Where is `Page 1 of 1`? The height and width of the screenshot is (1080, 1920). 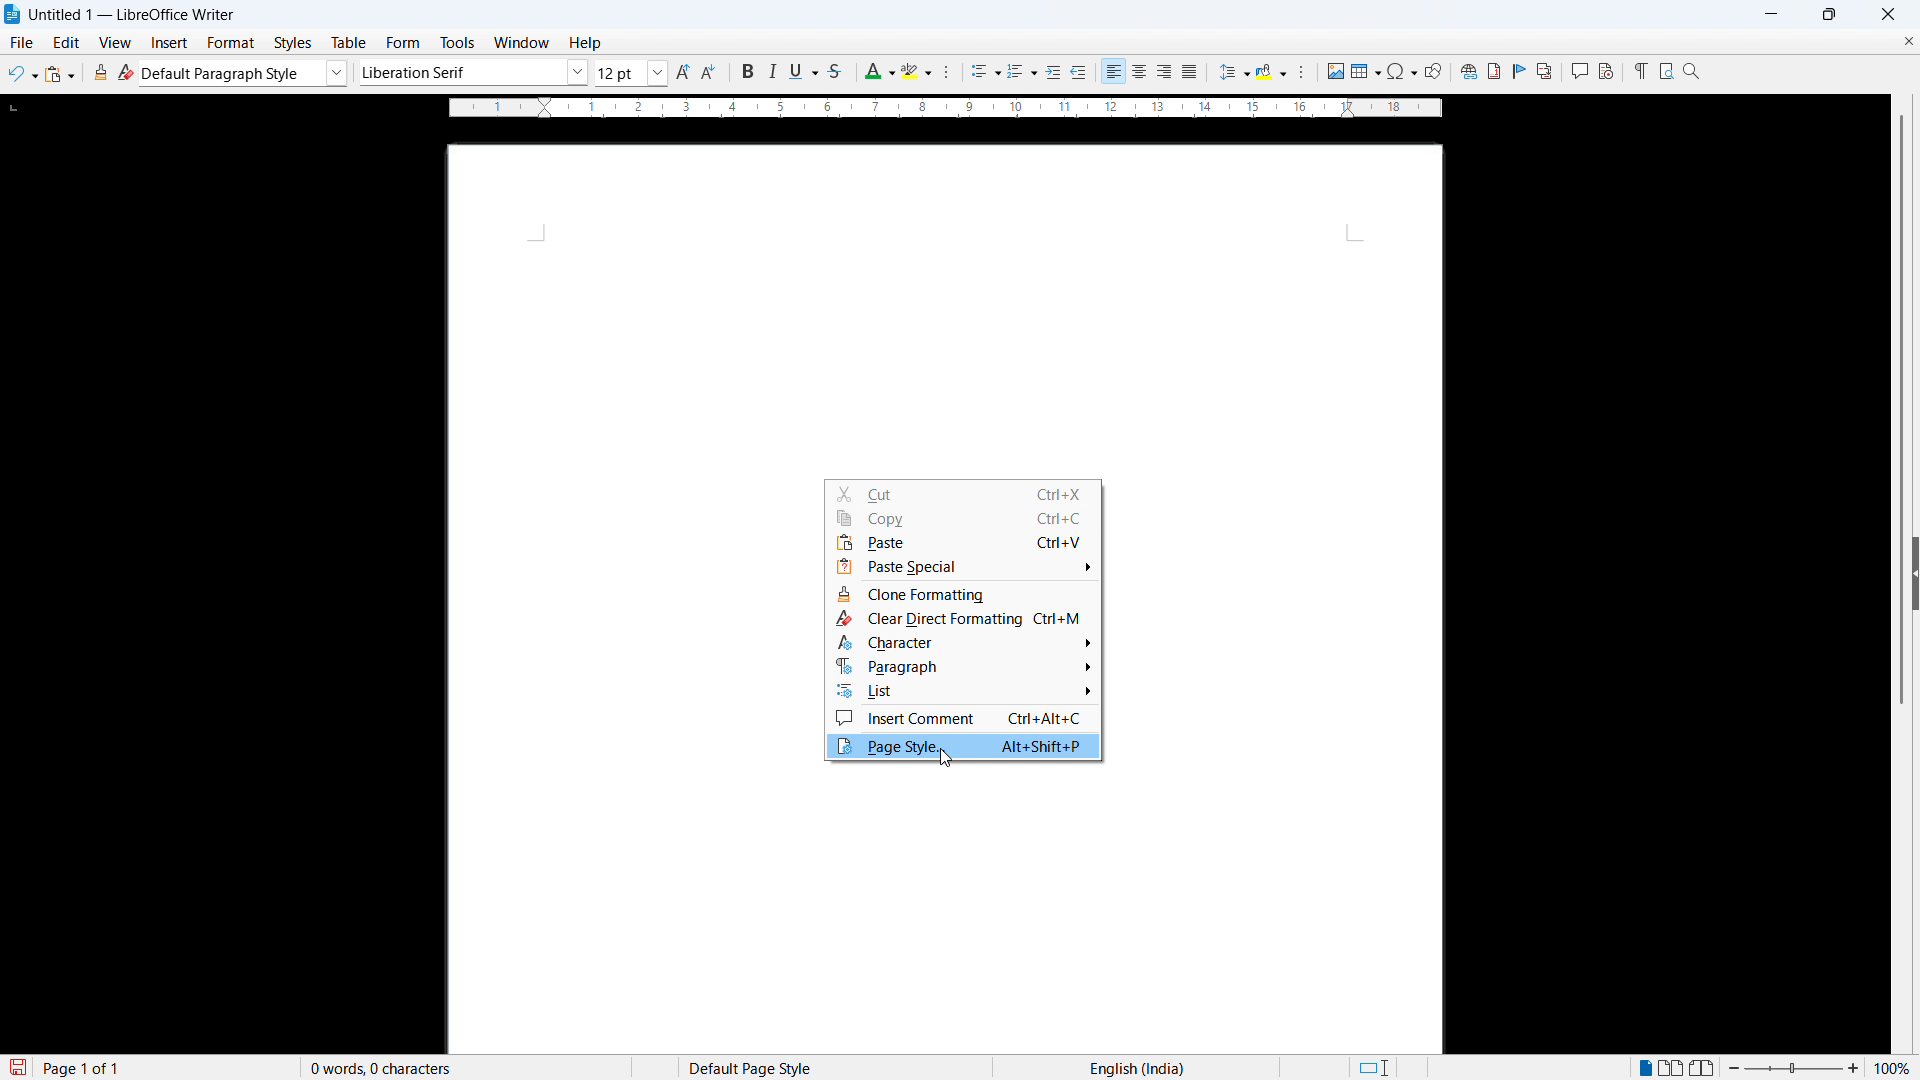
Page 1 of 1 is located at coordinates (83, 1067).